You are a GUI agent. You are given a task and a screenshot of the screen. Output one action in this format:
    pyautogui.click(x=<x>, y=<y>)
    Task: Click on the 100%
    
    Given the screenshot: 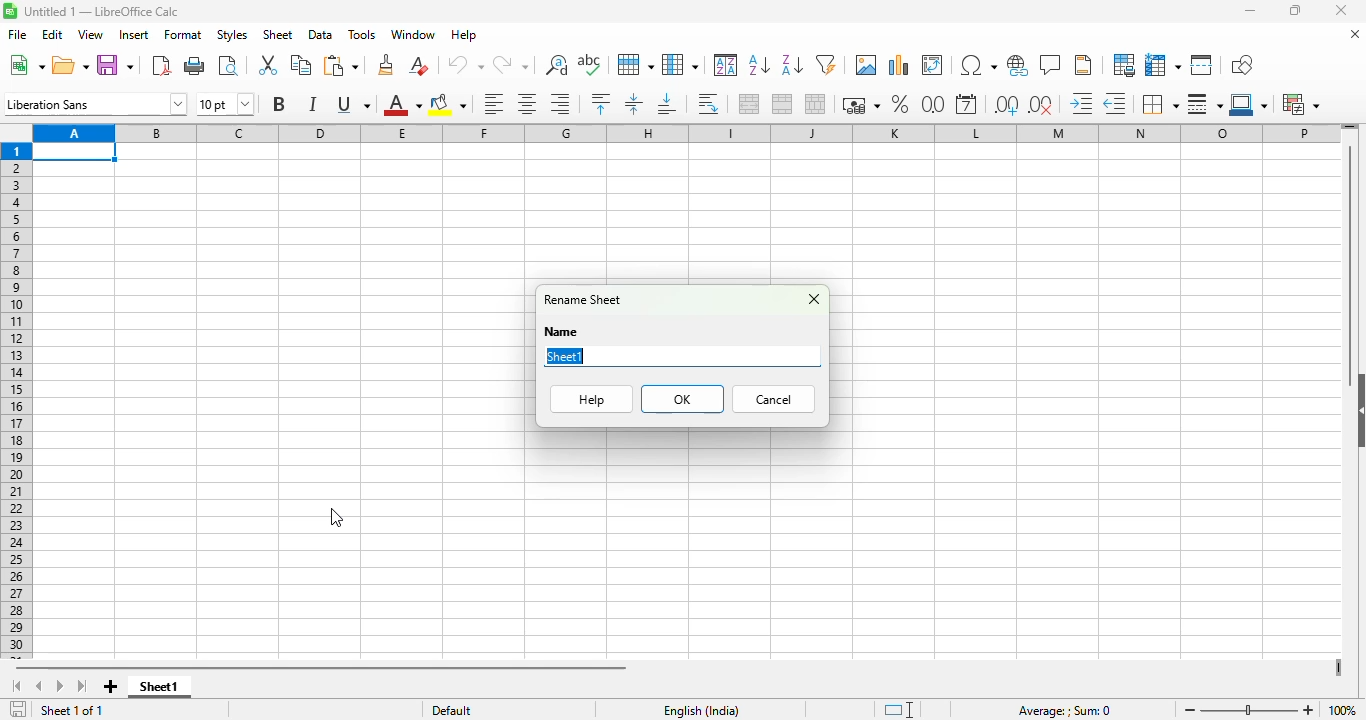 What is the action you would take?
    pyautogui.click(x=1343, y=710)
    